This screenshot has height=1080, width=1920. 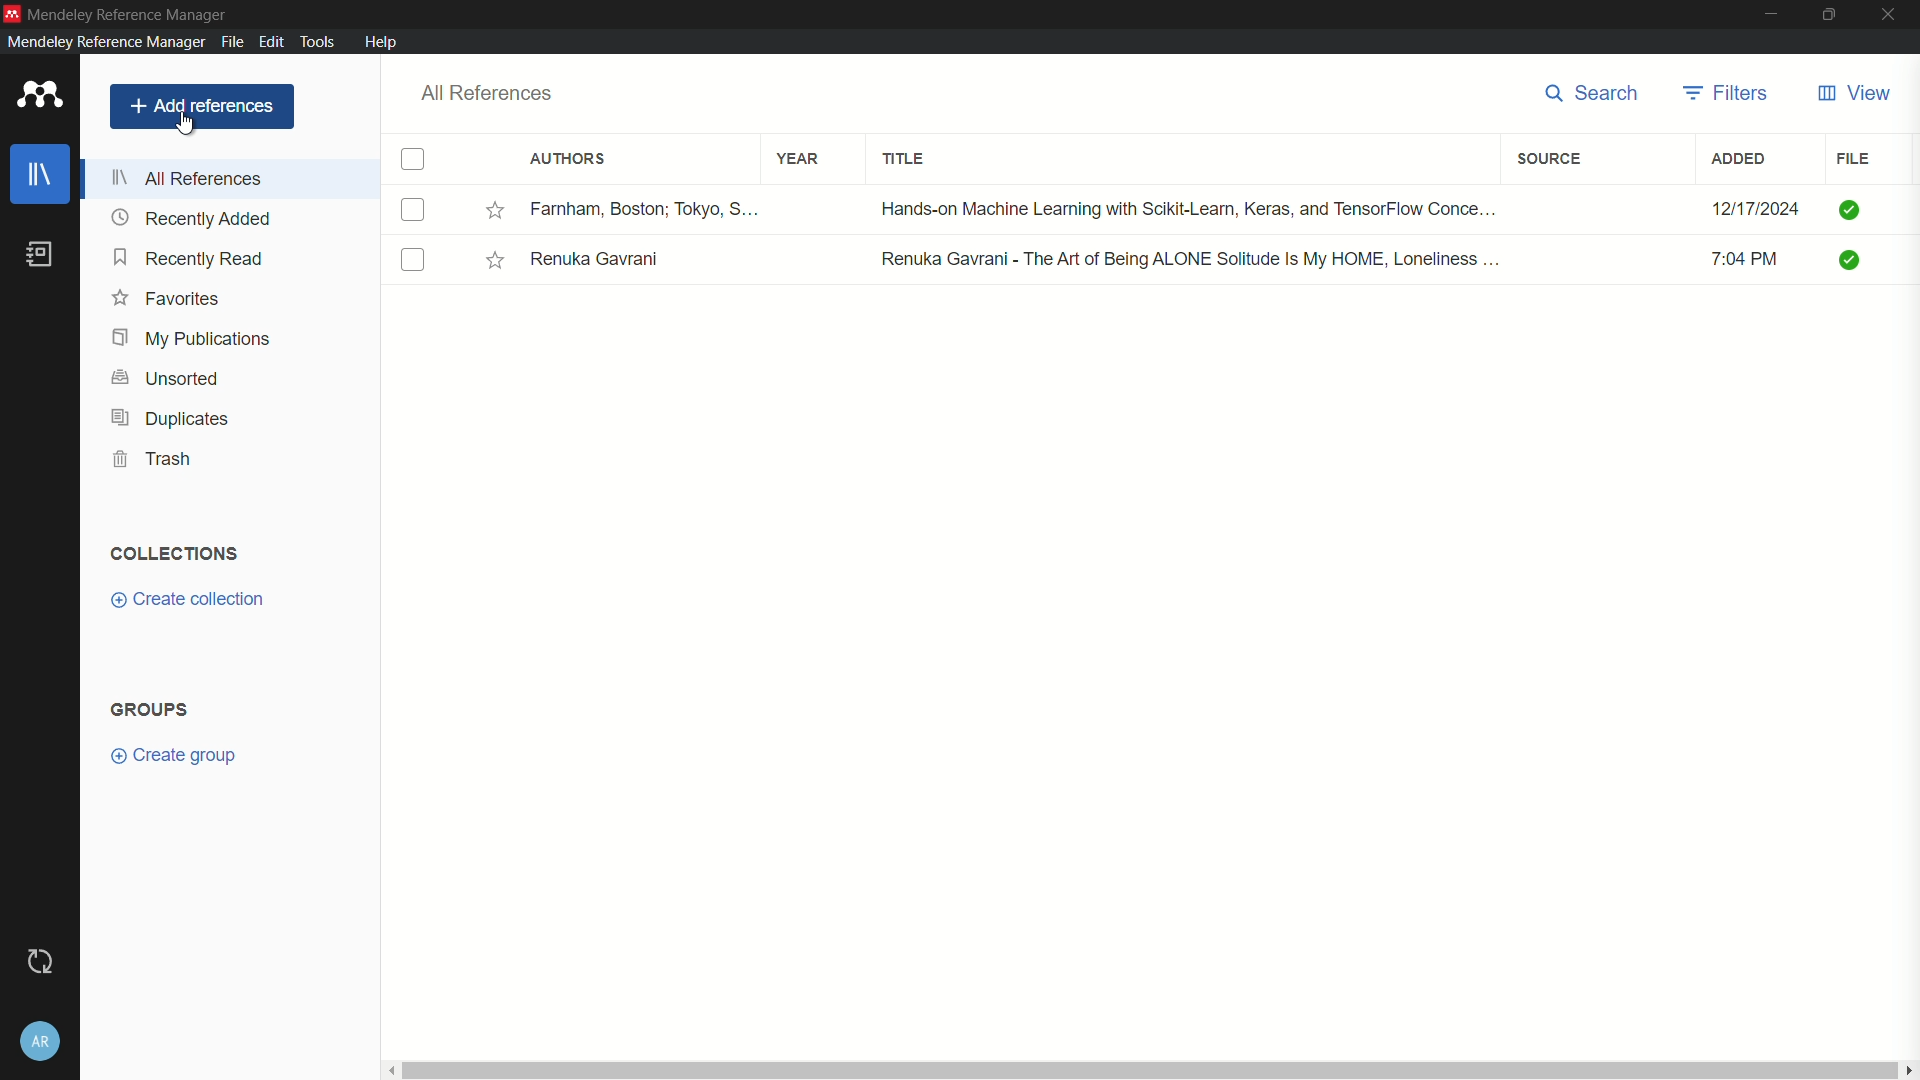 I want to click on create collection, so click(x=187, y=599).